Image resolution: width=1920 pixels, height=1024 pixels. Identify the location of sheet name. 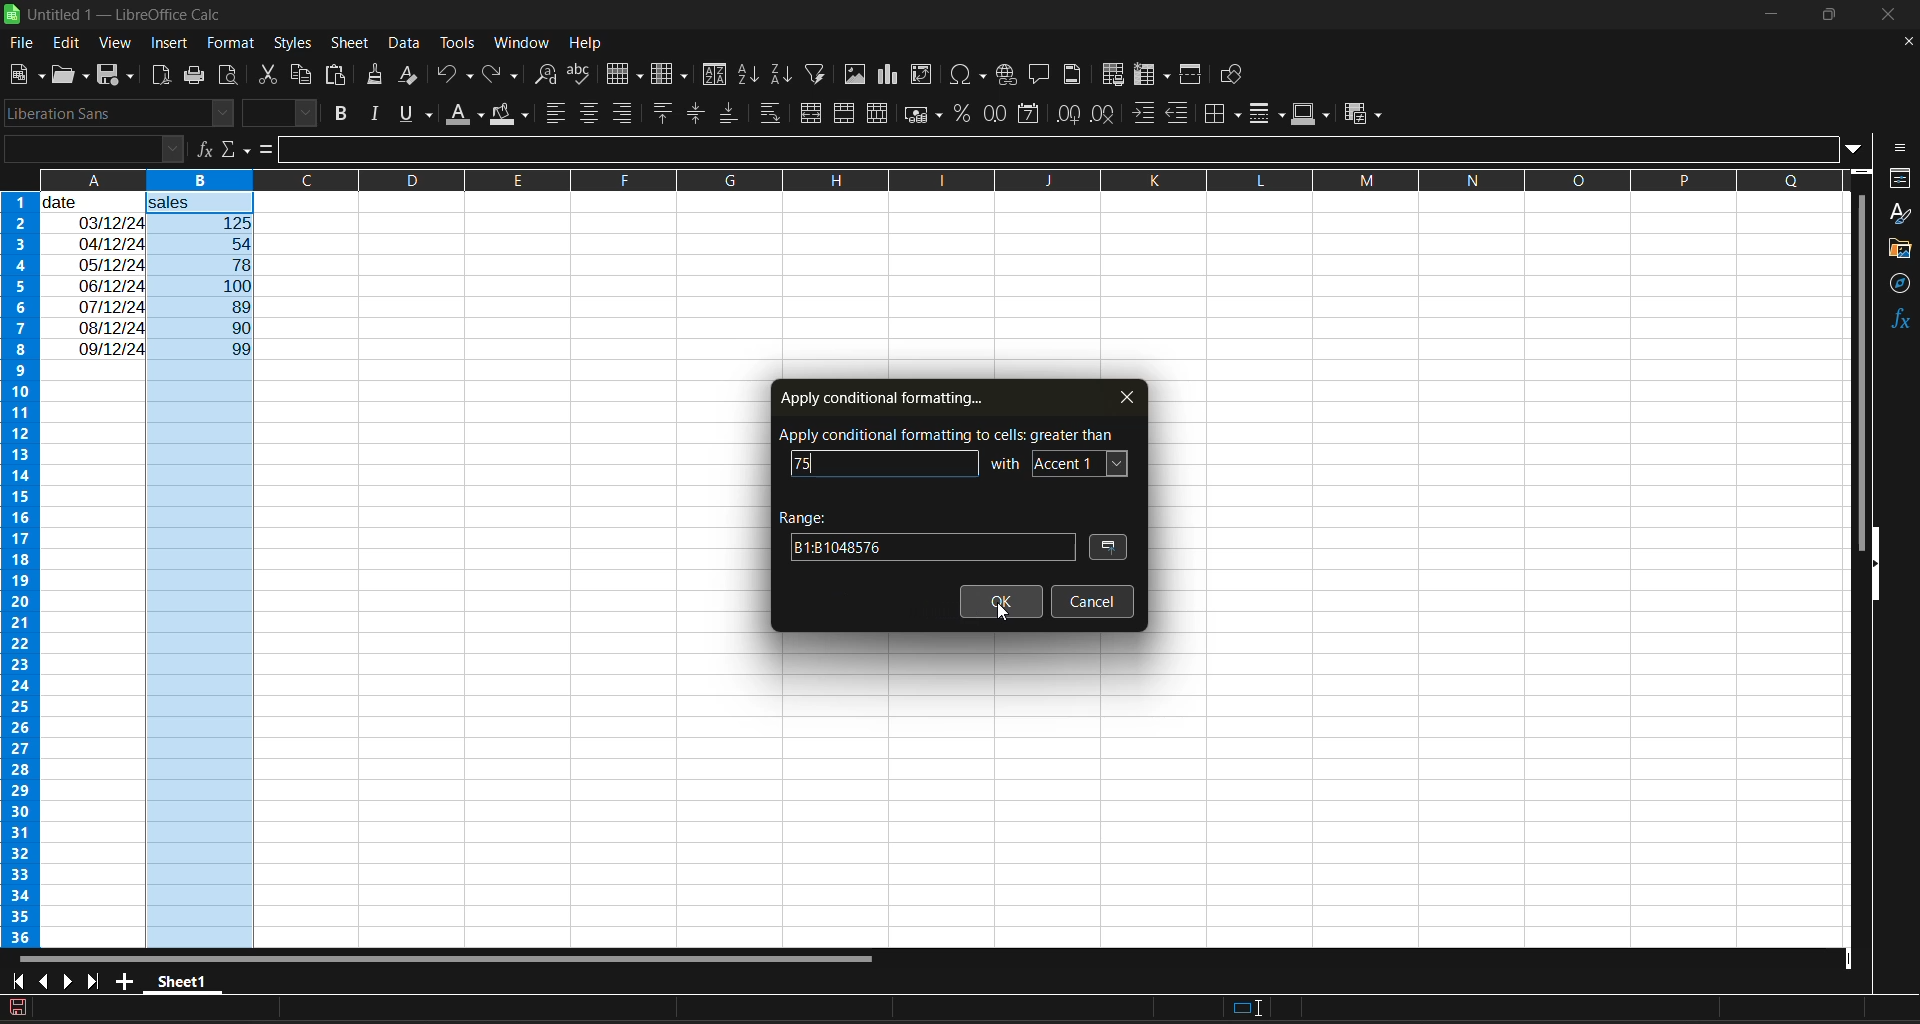
(180, 982).